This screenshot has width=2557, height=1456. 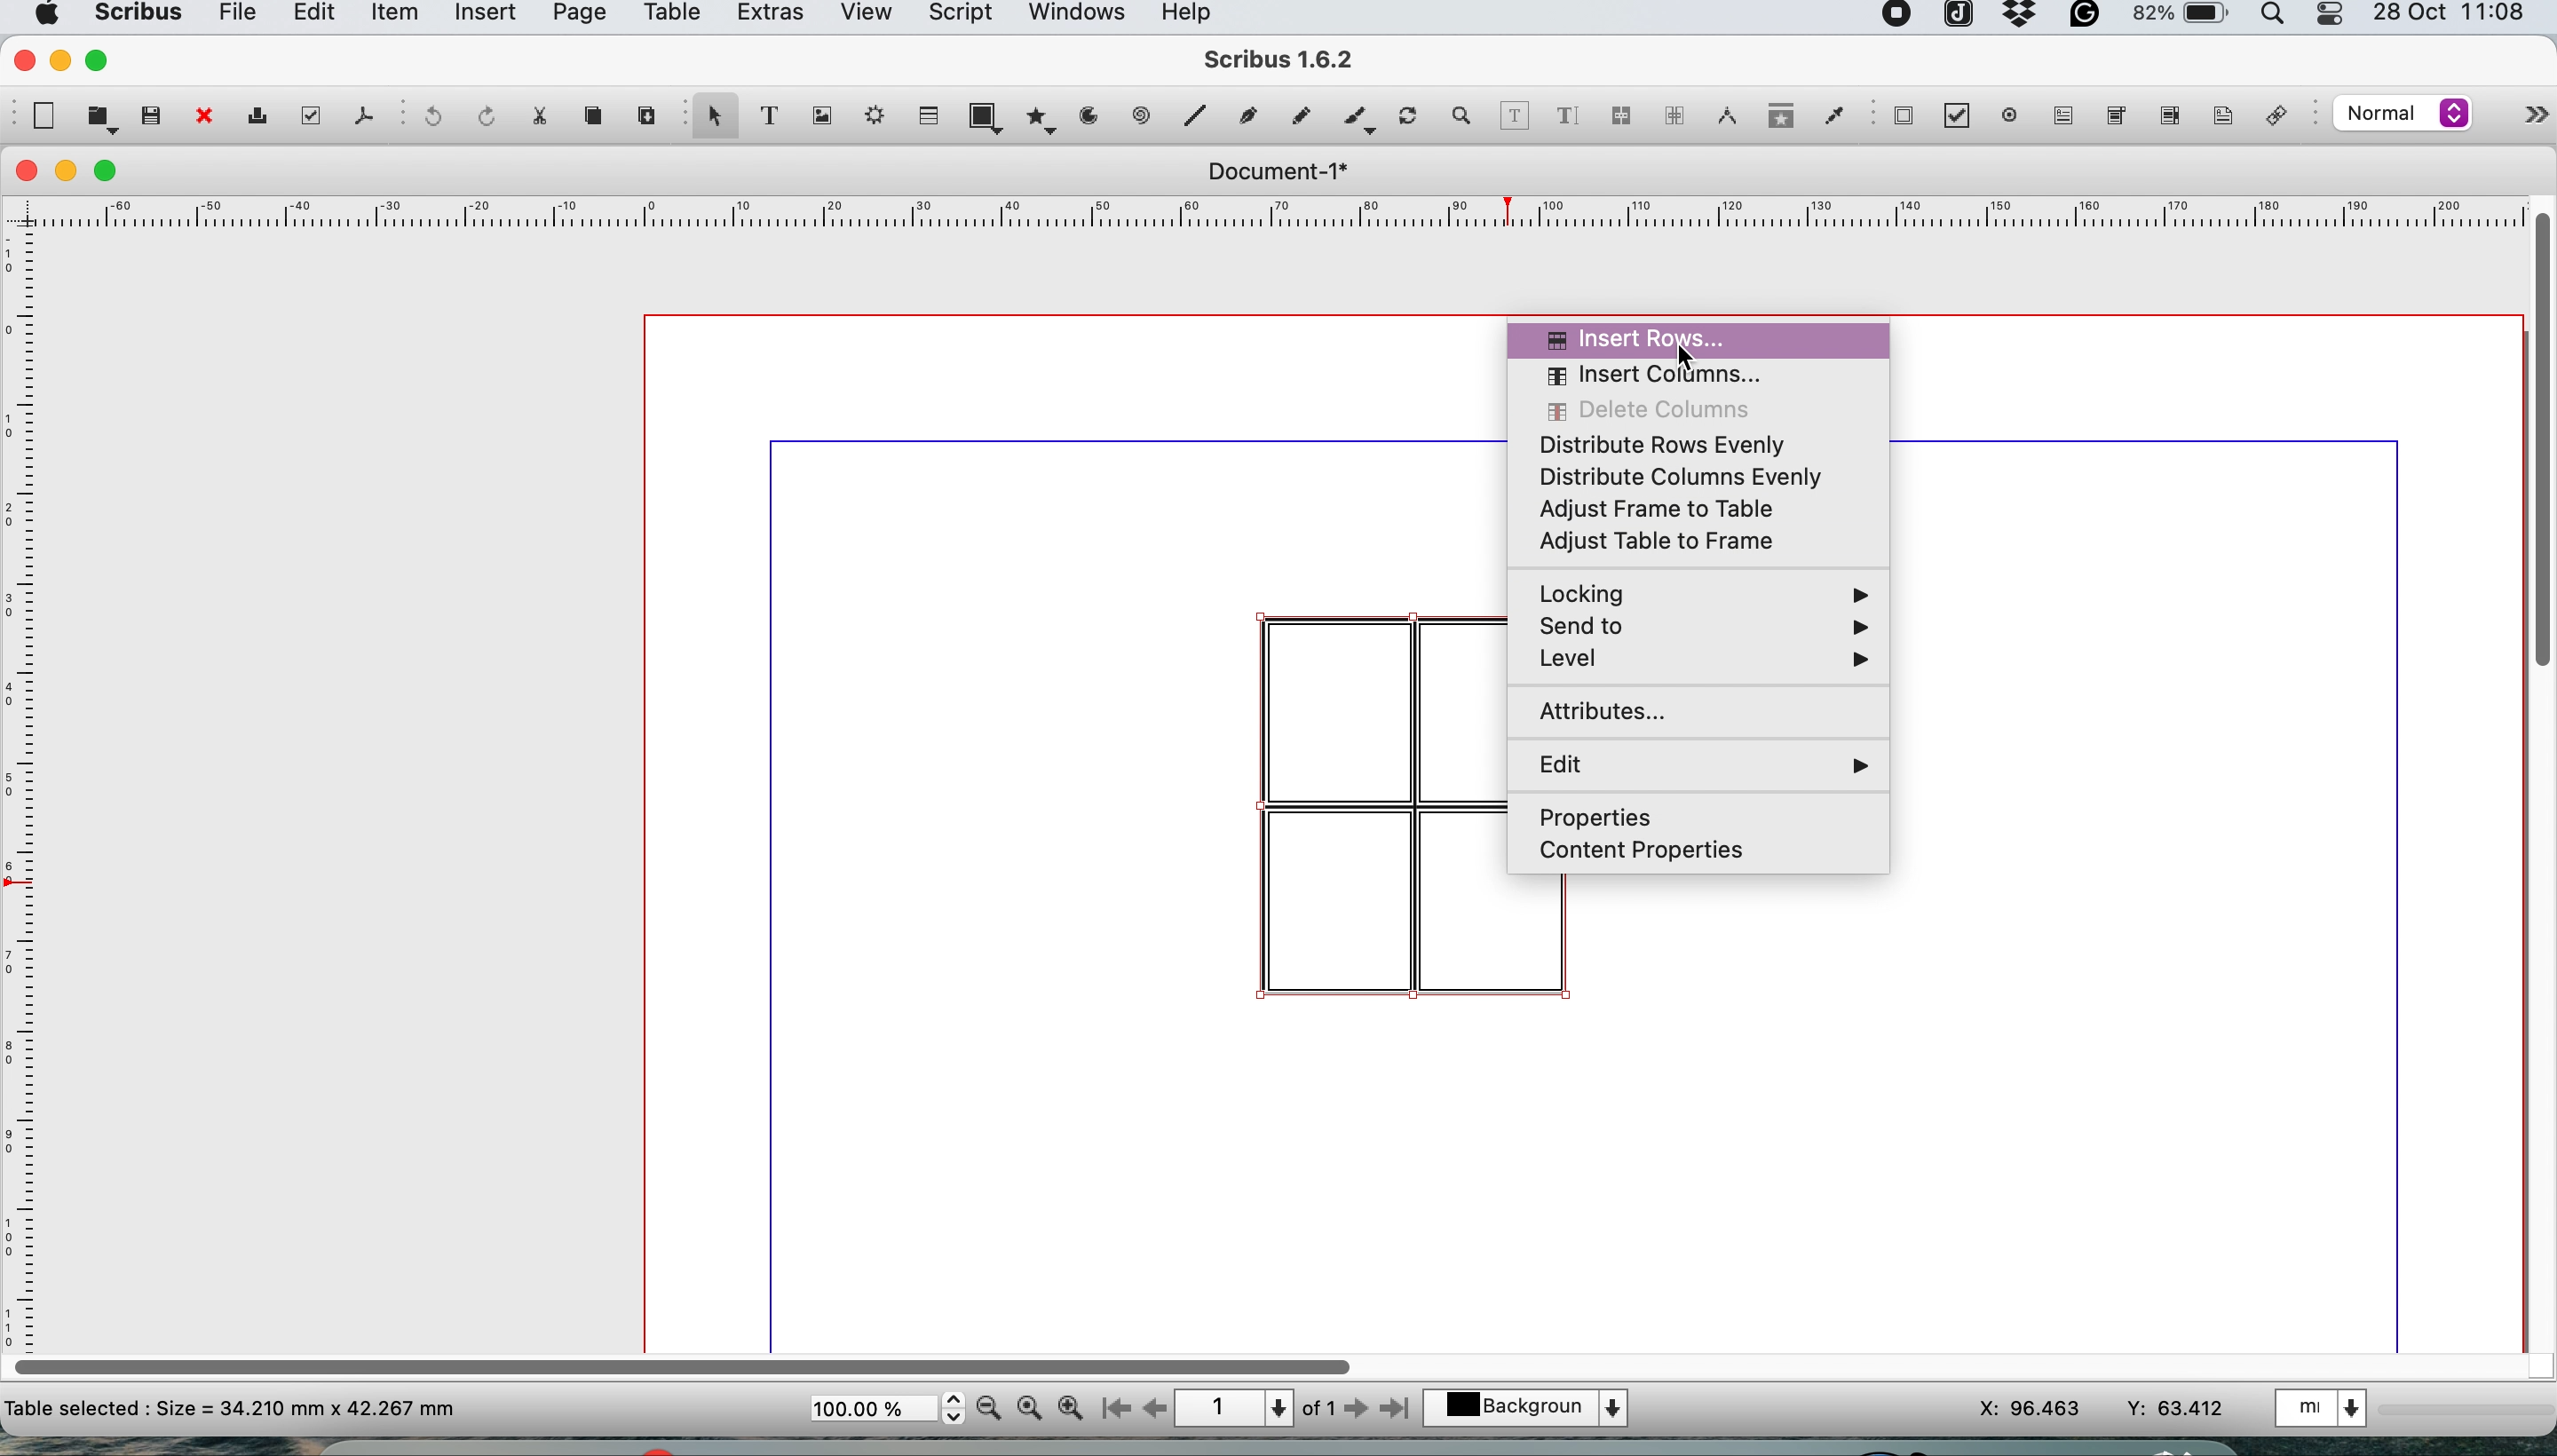 I want to click on spiral, so click(x=1144, y=115).